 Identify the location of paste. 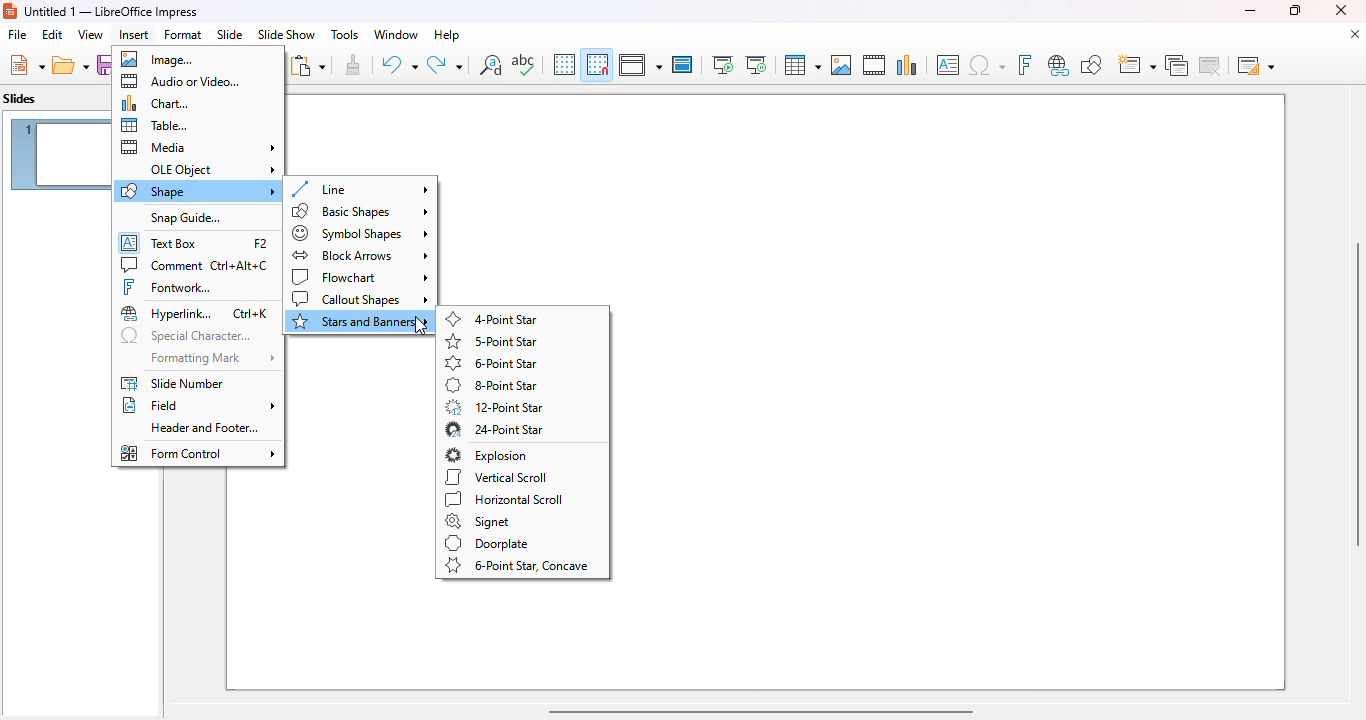
(307, 65).